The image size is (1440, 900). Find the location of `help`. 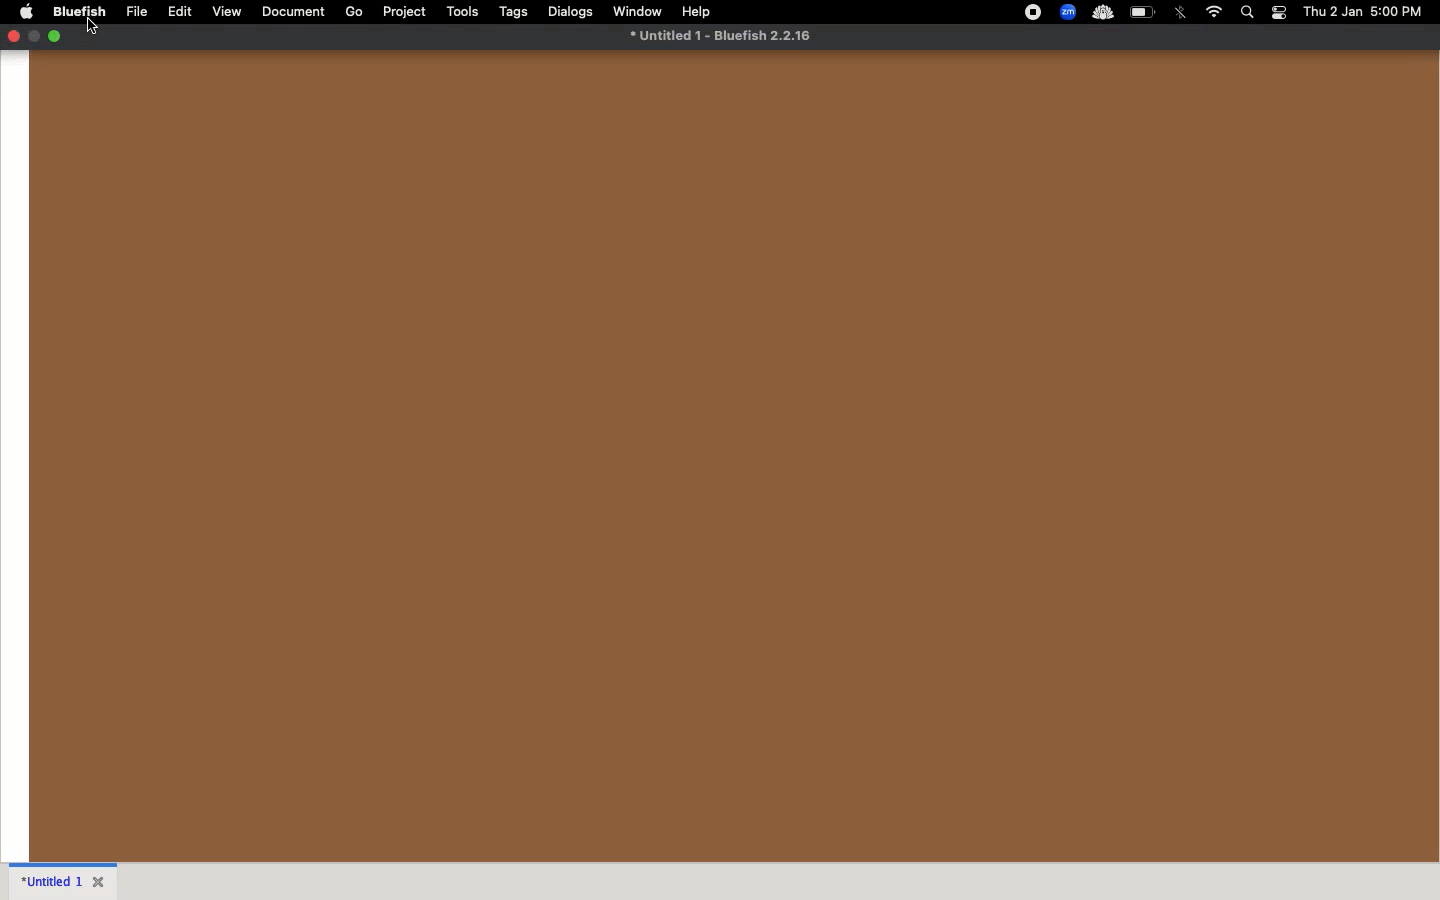

help is located at coordinates (699, 12).